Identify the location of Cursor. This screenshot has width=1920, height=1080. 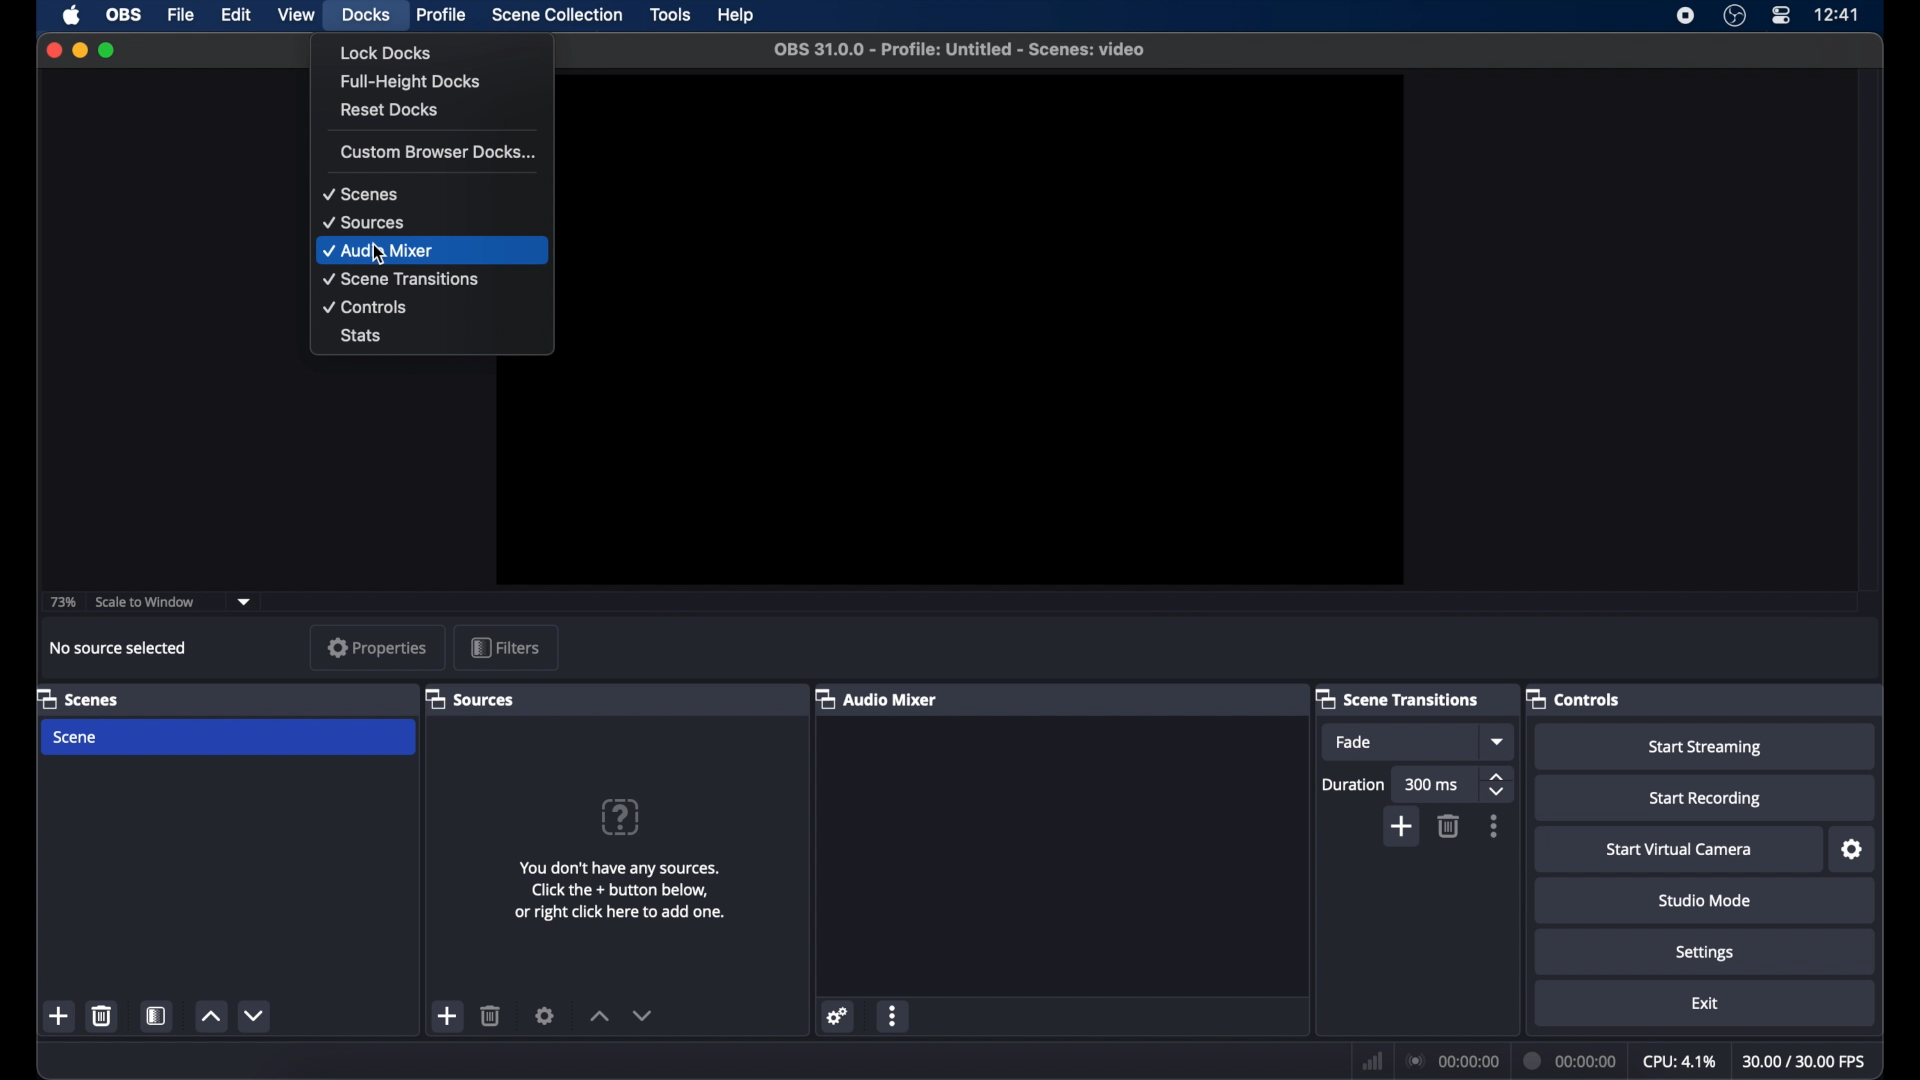
(378, 253).